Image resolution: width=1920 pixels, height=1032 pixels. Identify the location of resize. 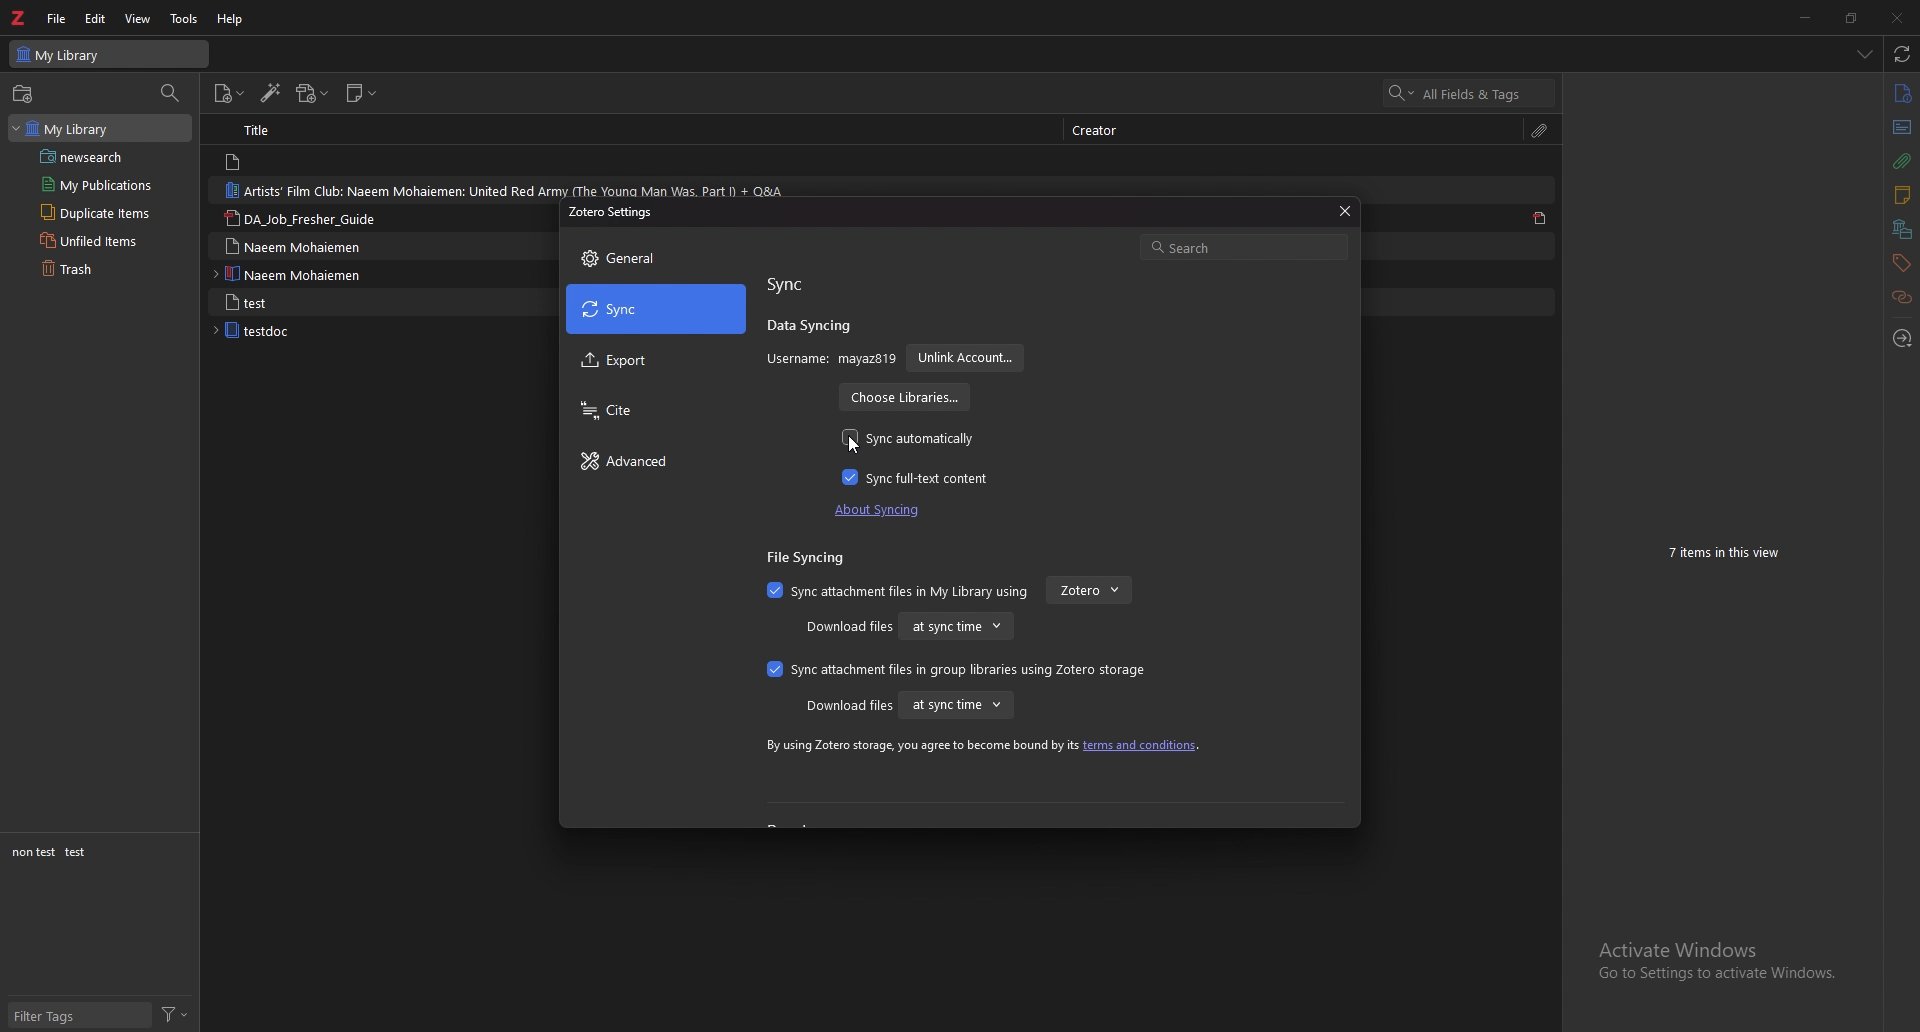
(1850, 18).